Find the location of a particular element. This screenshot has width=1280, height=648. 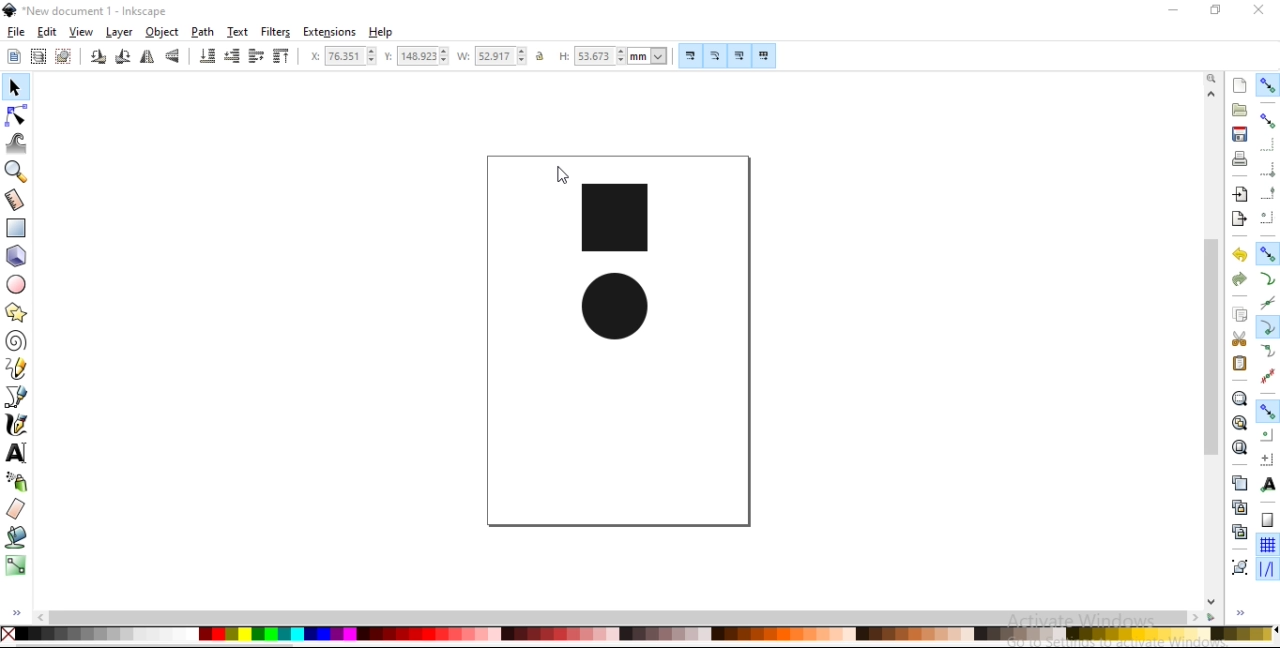

export a document is located at coordinates (1237, 220).